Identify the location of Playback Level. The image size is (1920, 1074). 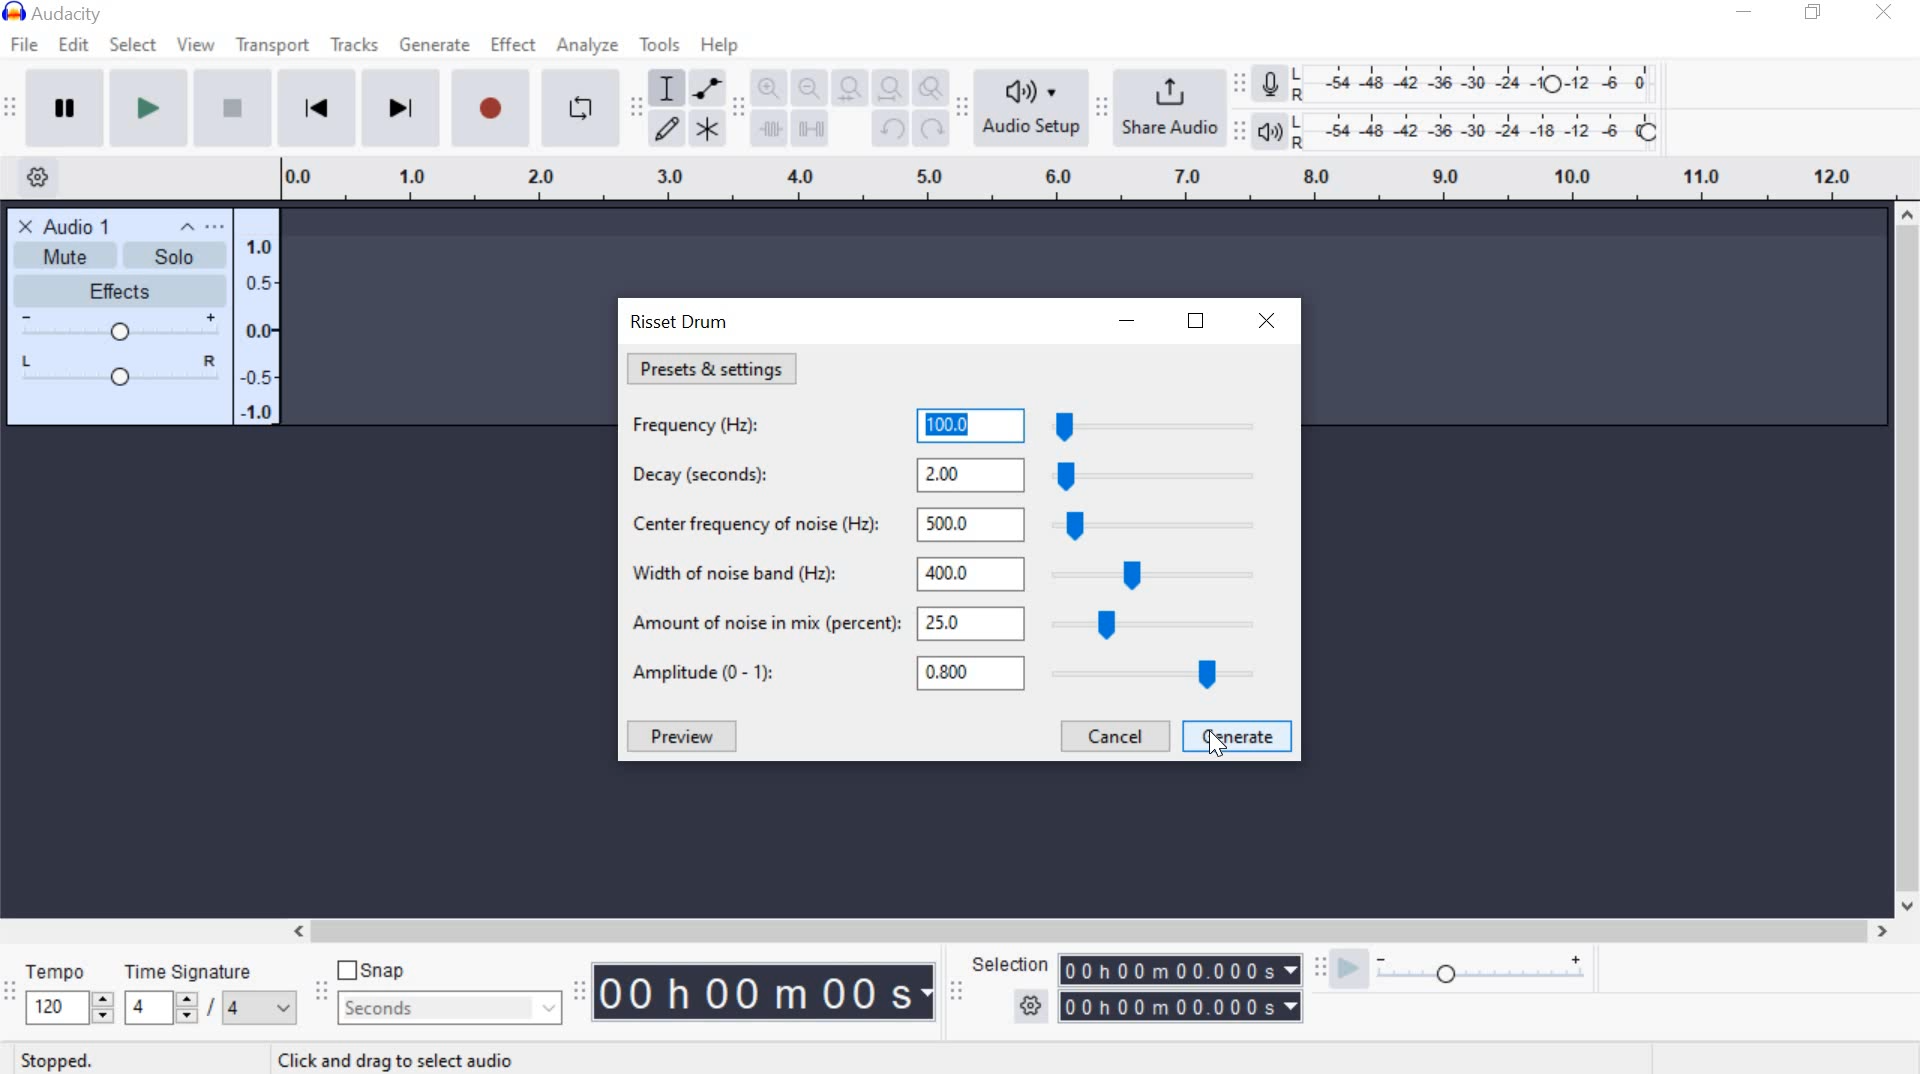
(120, 368).